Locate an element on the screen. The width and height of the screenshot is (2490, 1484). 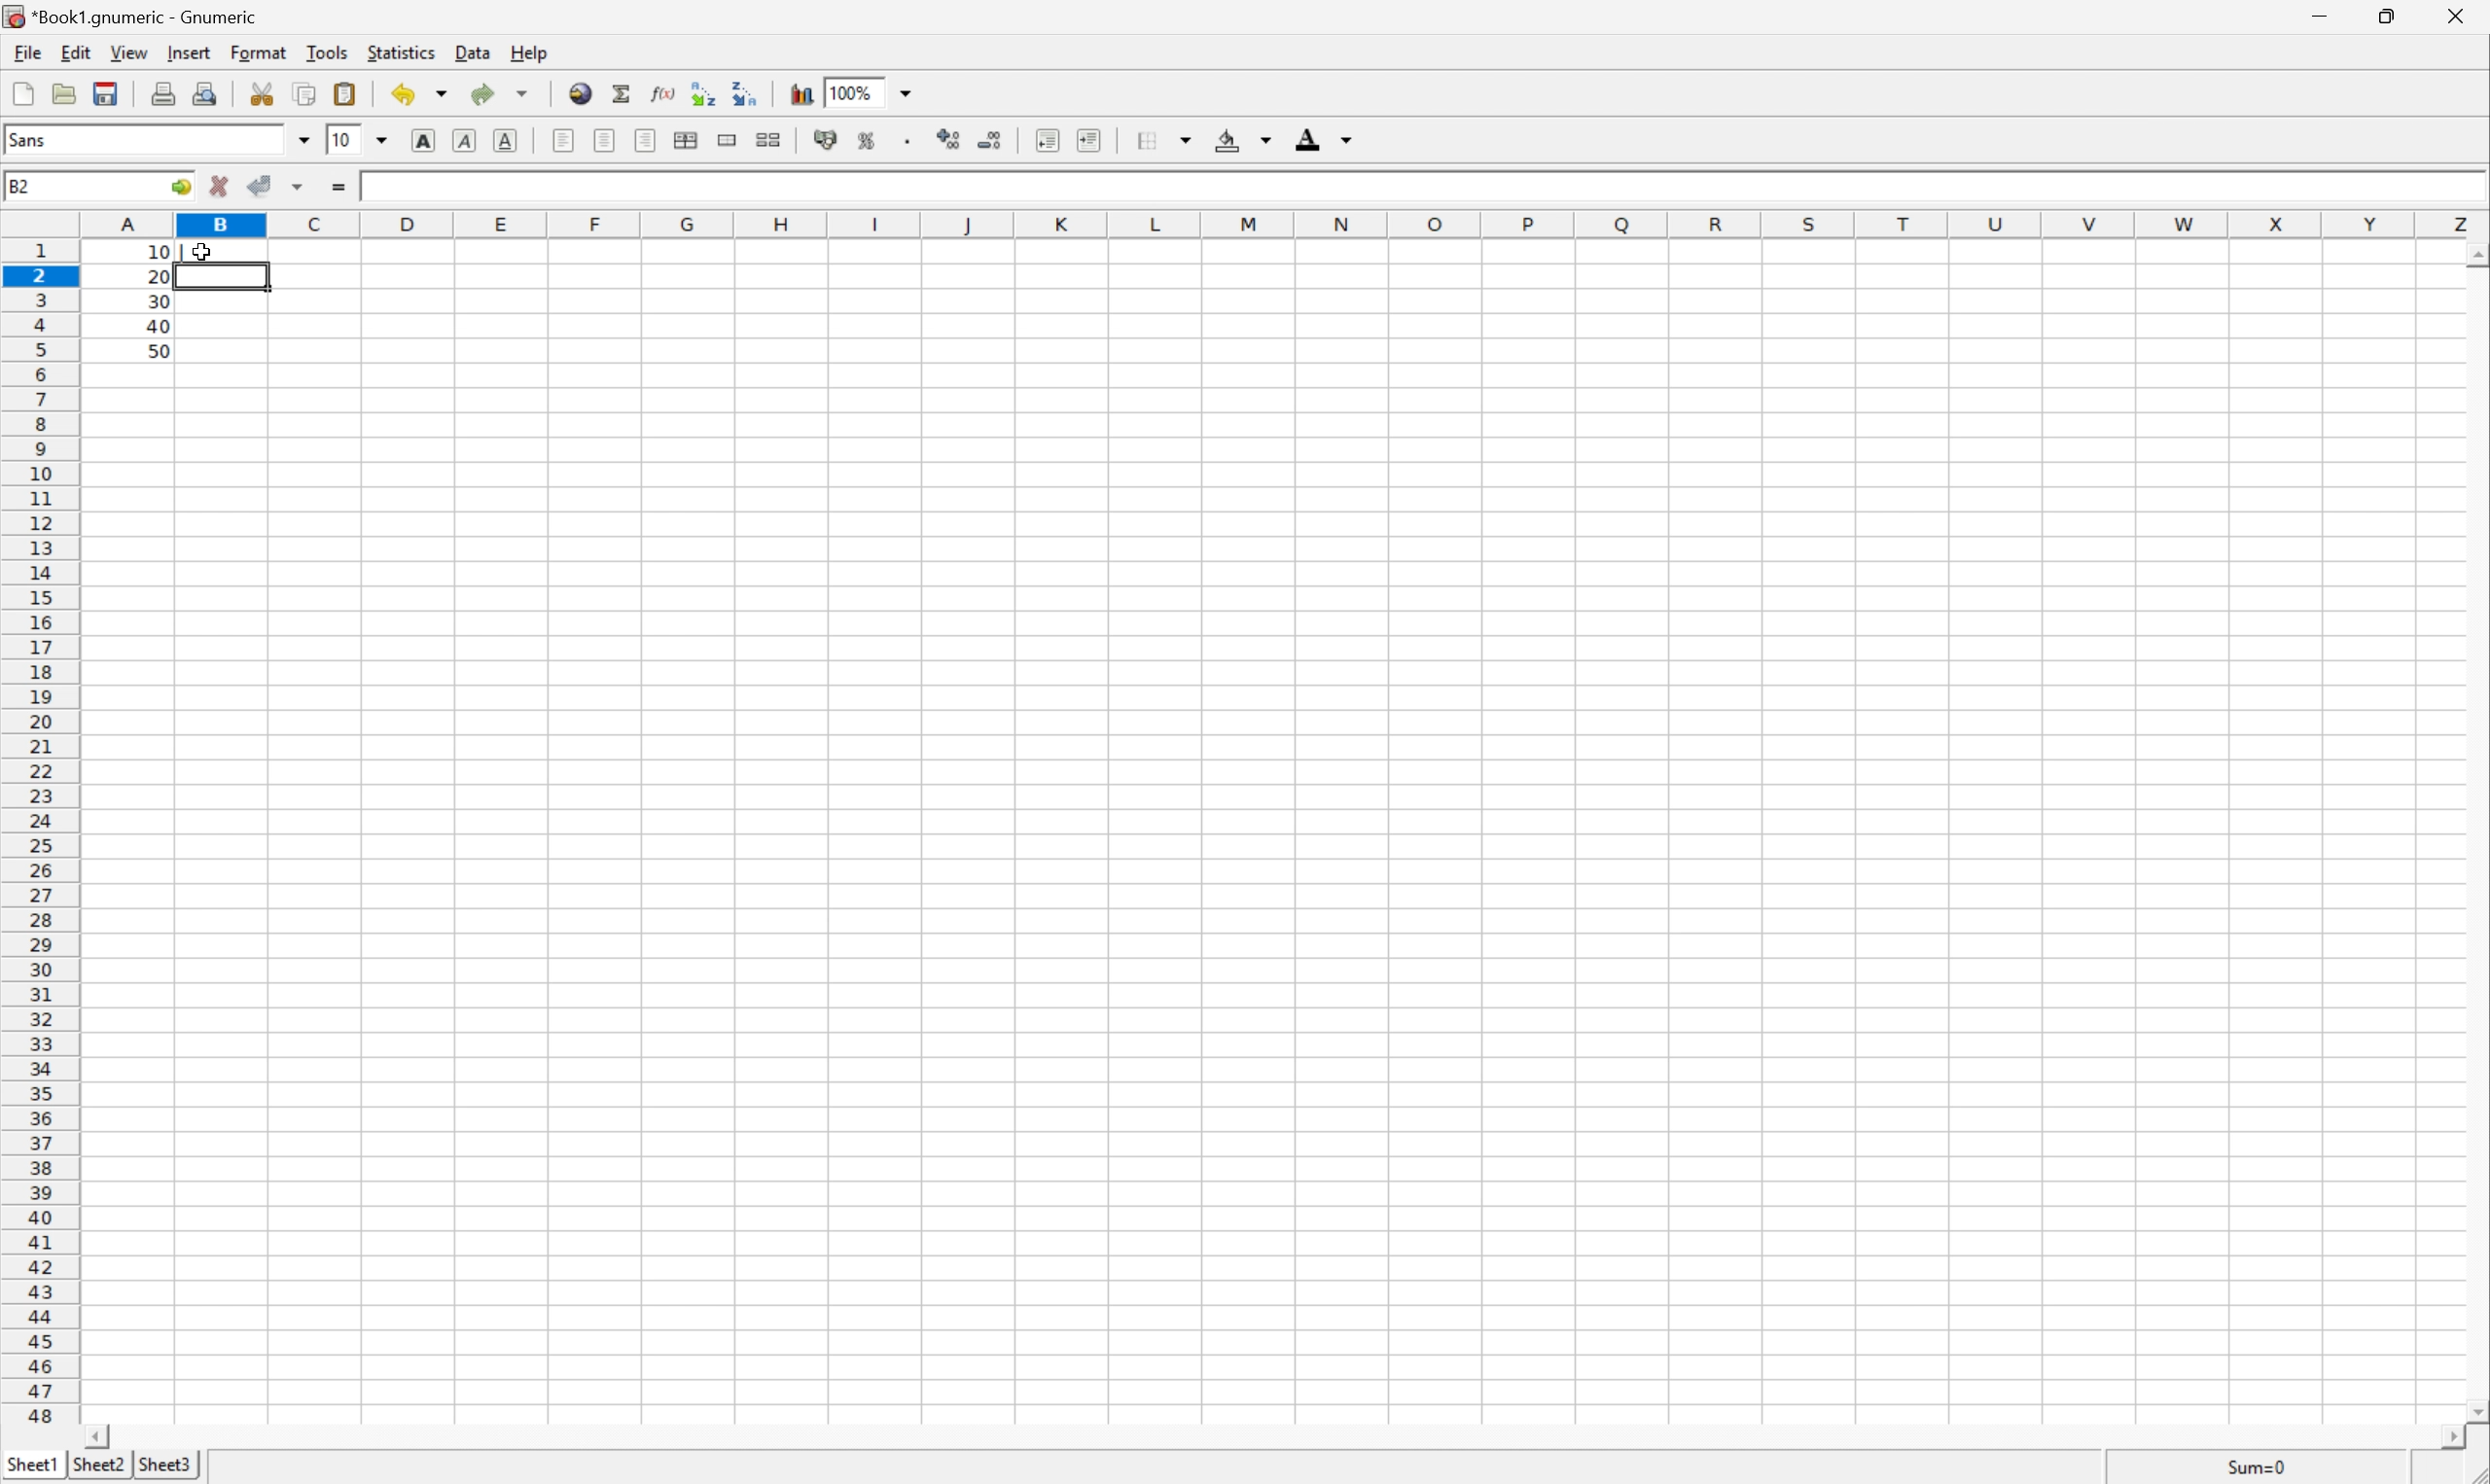
Split the ranges of merged cells is located at coordinates (769, 139).